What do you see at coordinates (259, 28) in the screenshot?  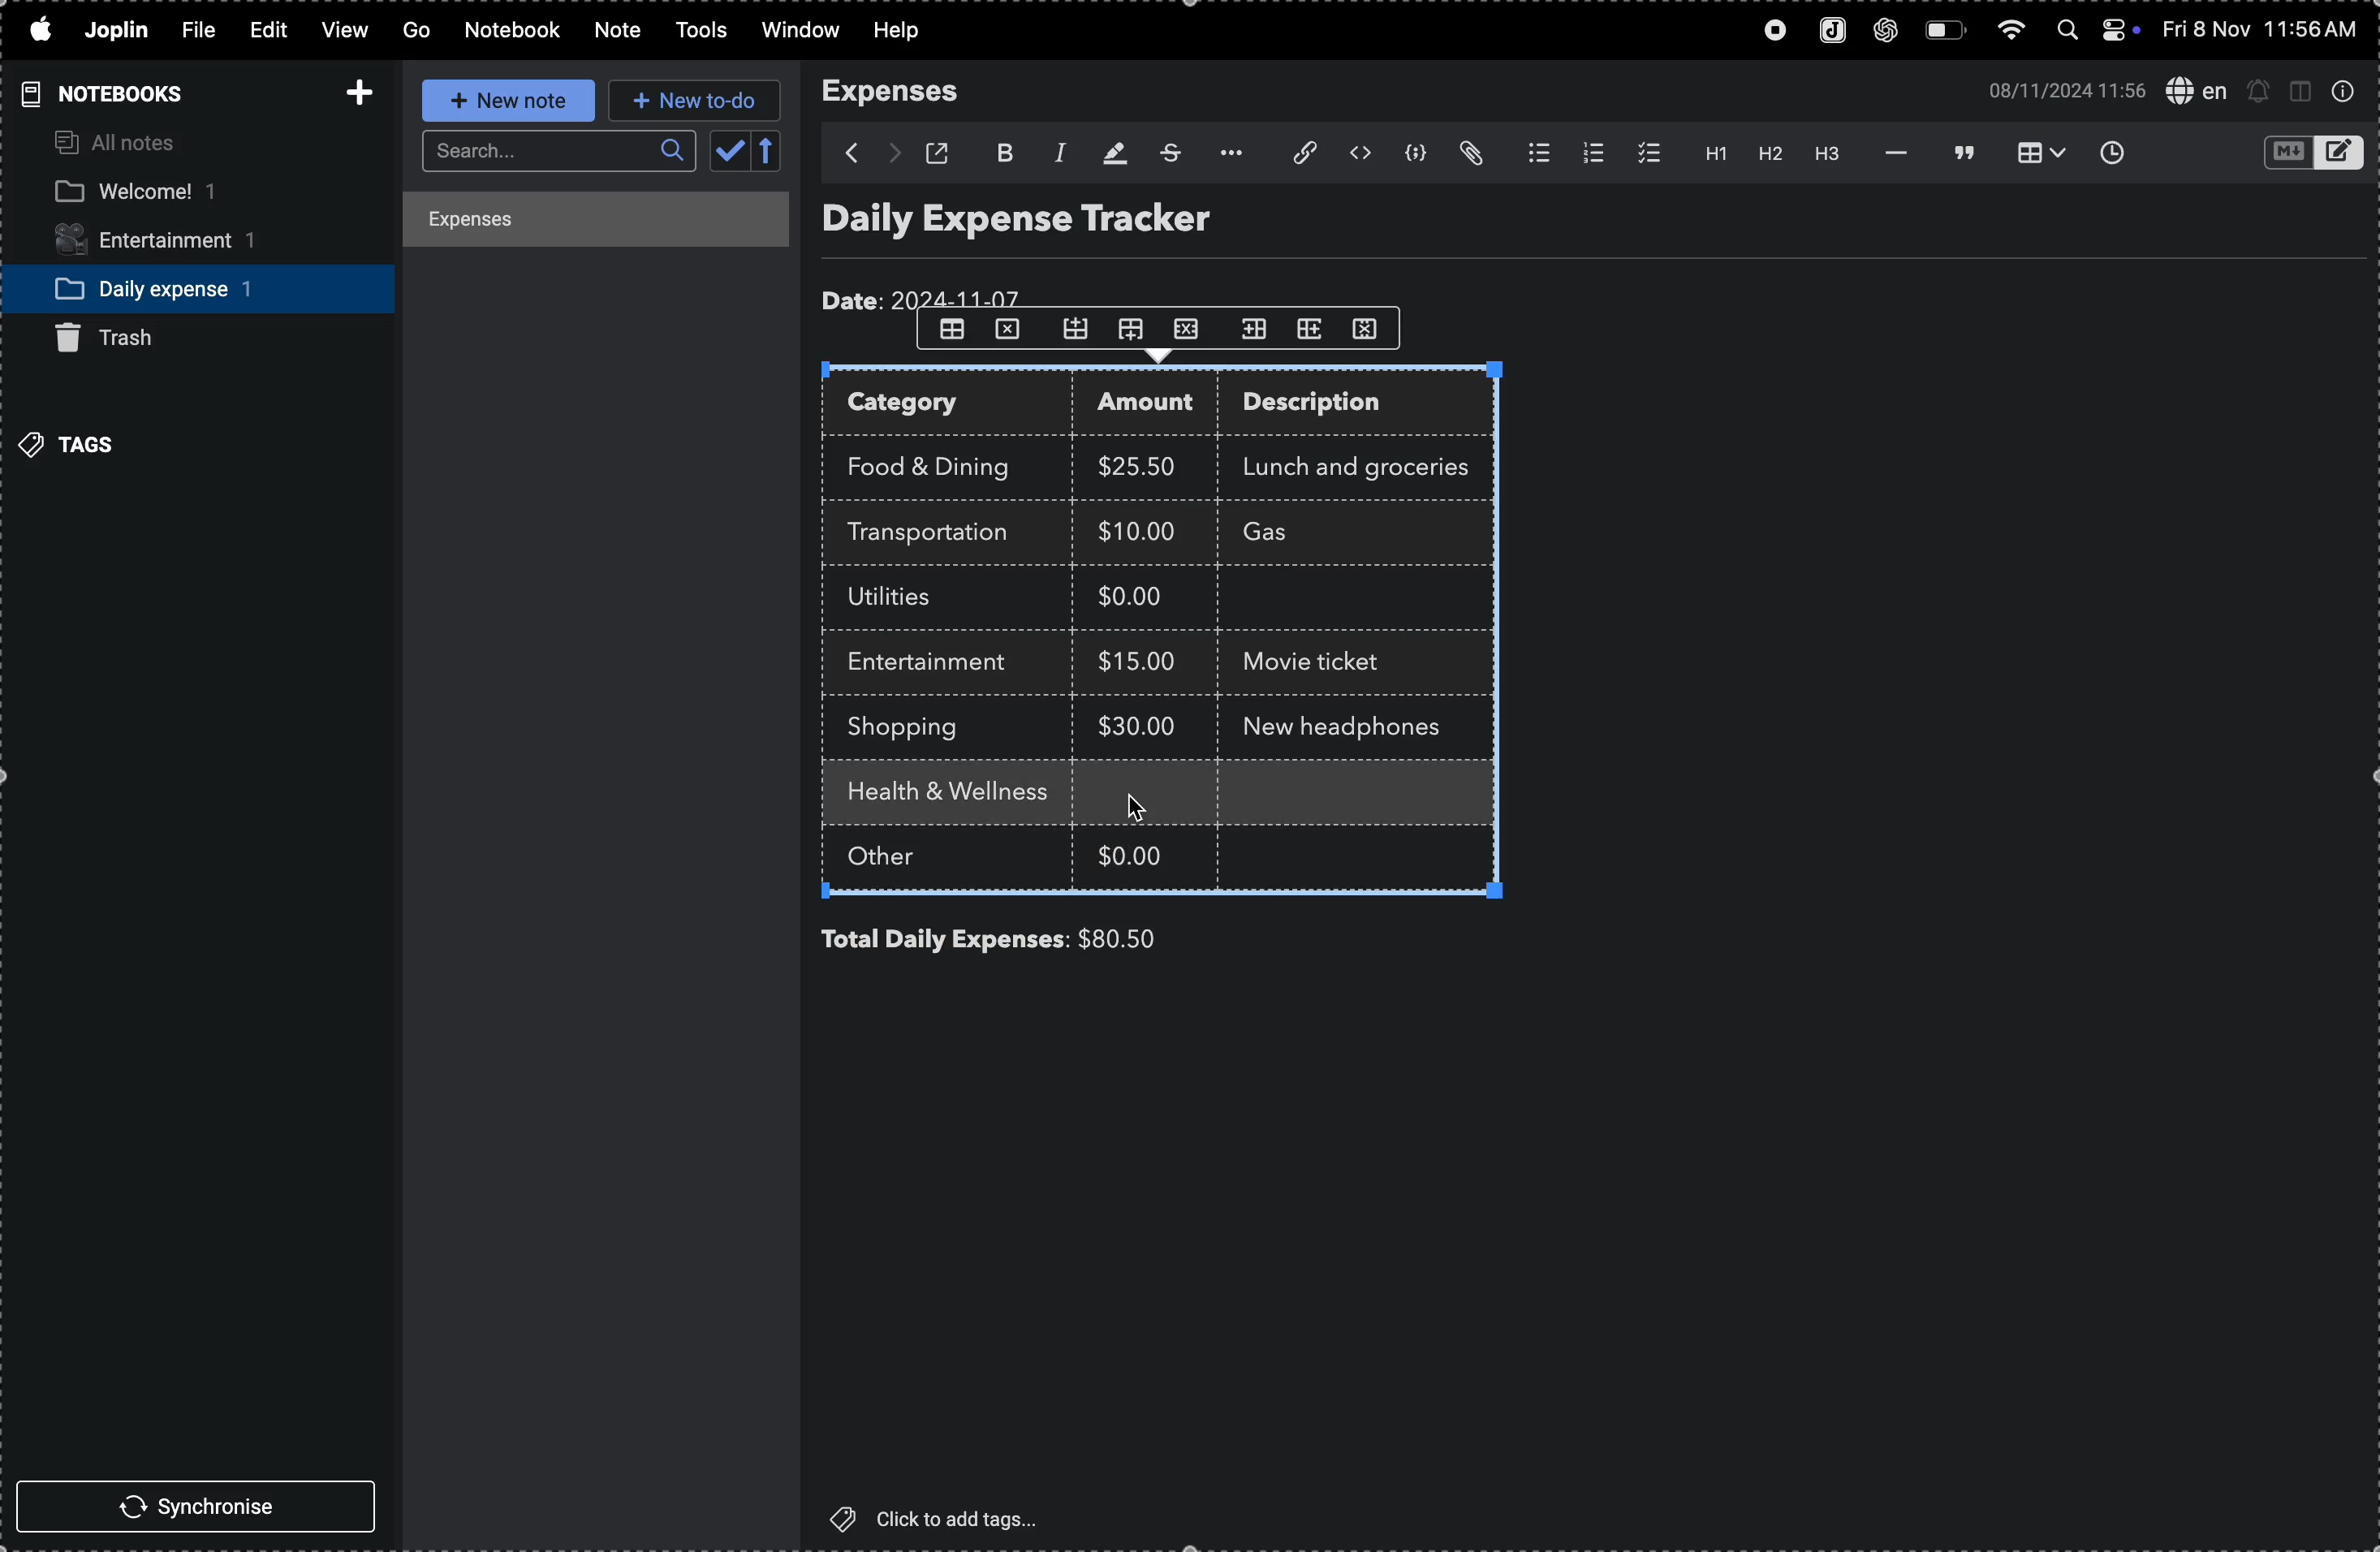 I see `edit` at bounding box center [259, 28].